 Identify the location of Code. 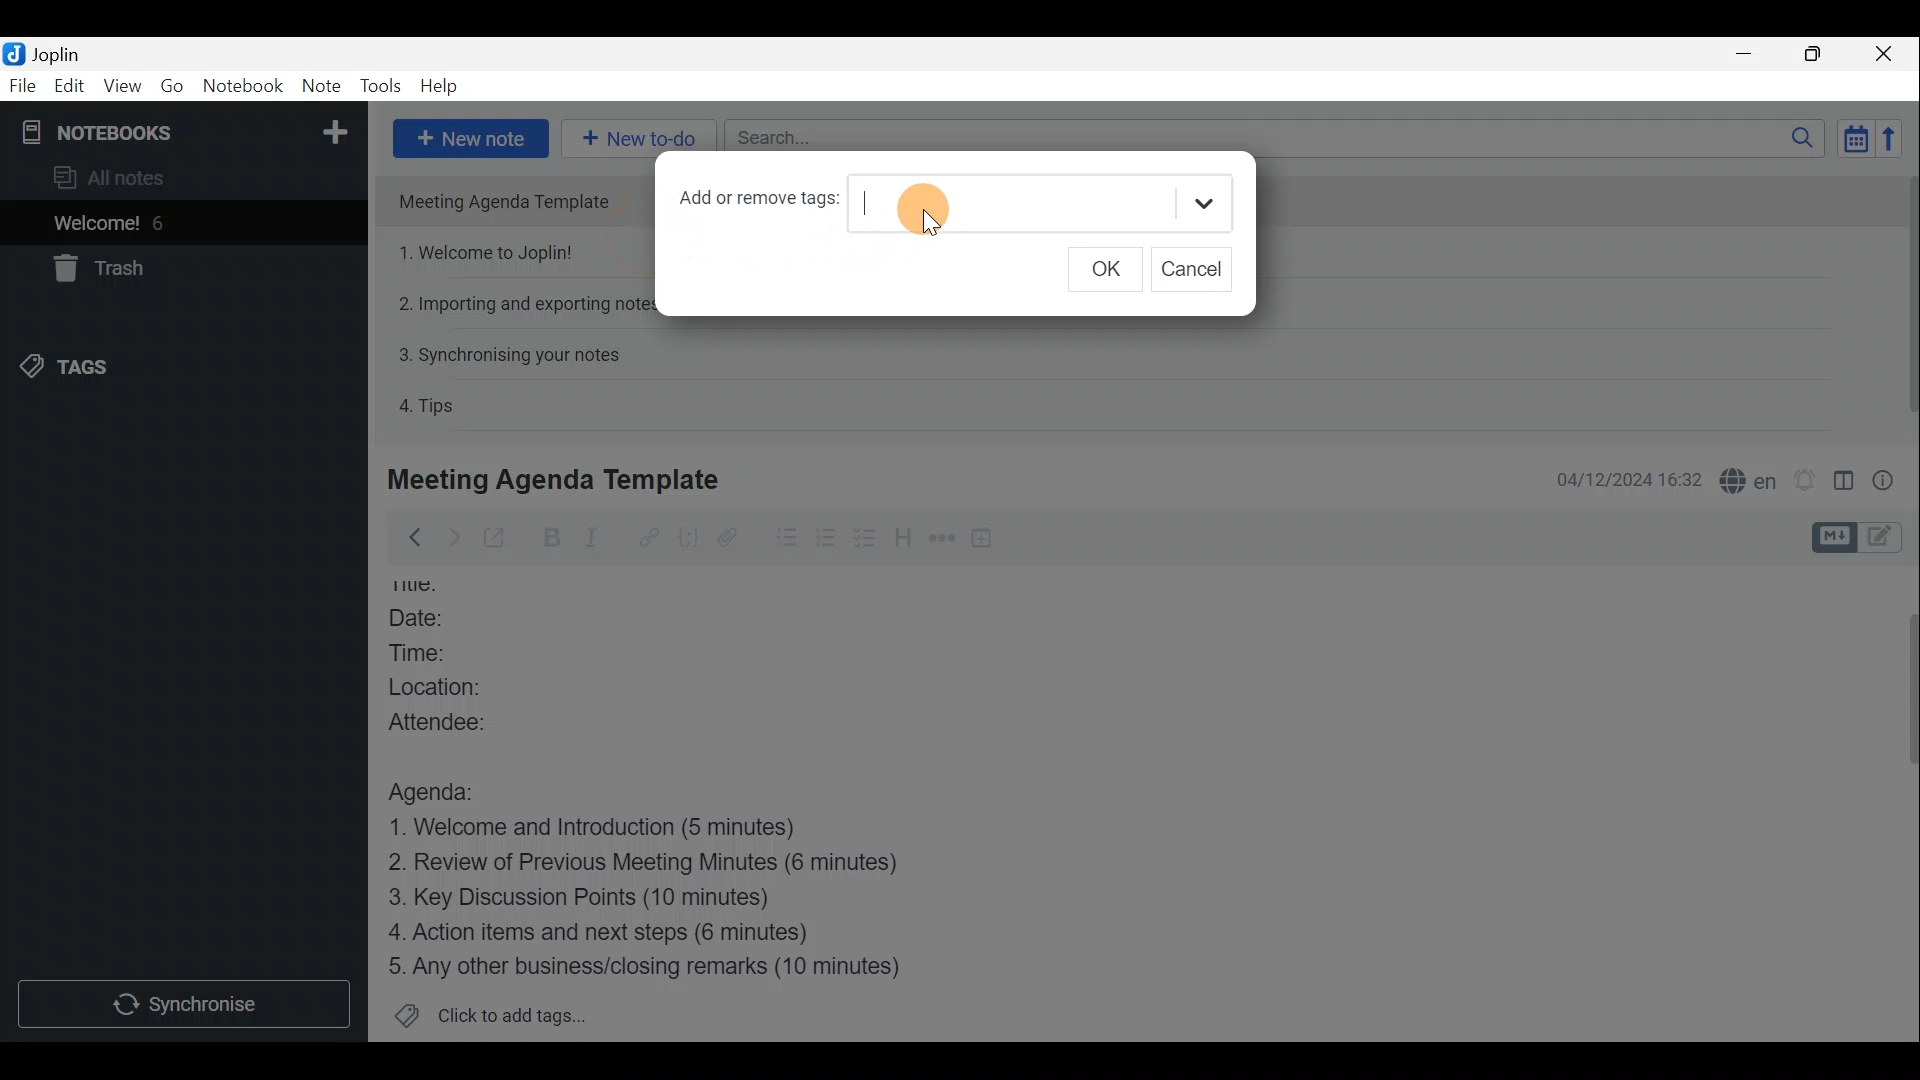
(691, 541).